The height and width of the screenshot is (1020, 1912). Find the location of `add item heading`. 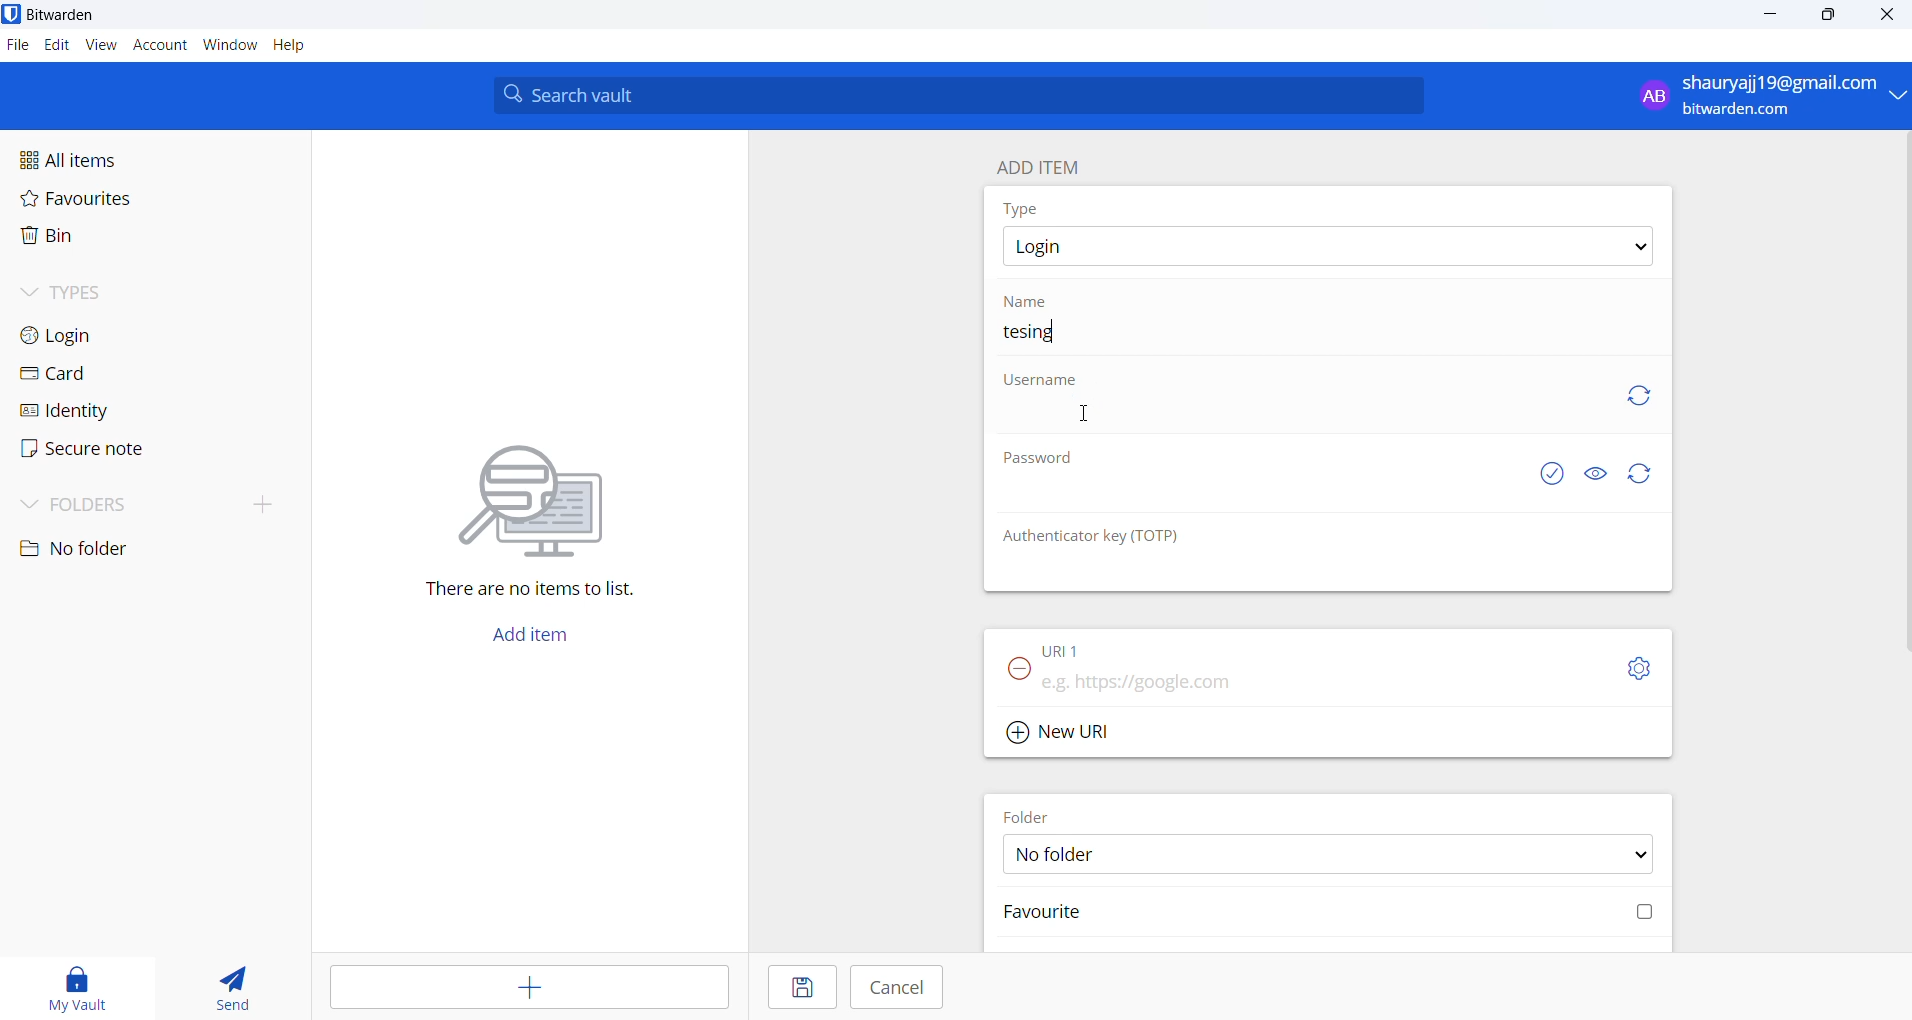

add item heading is located at coordinates (1046, 165).